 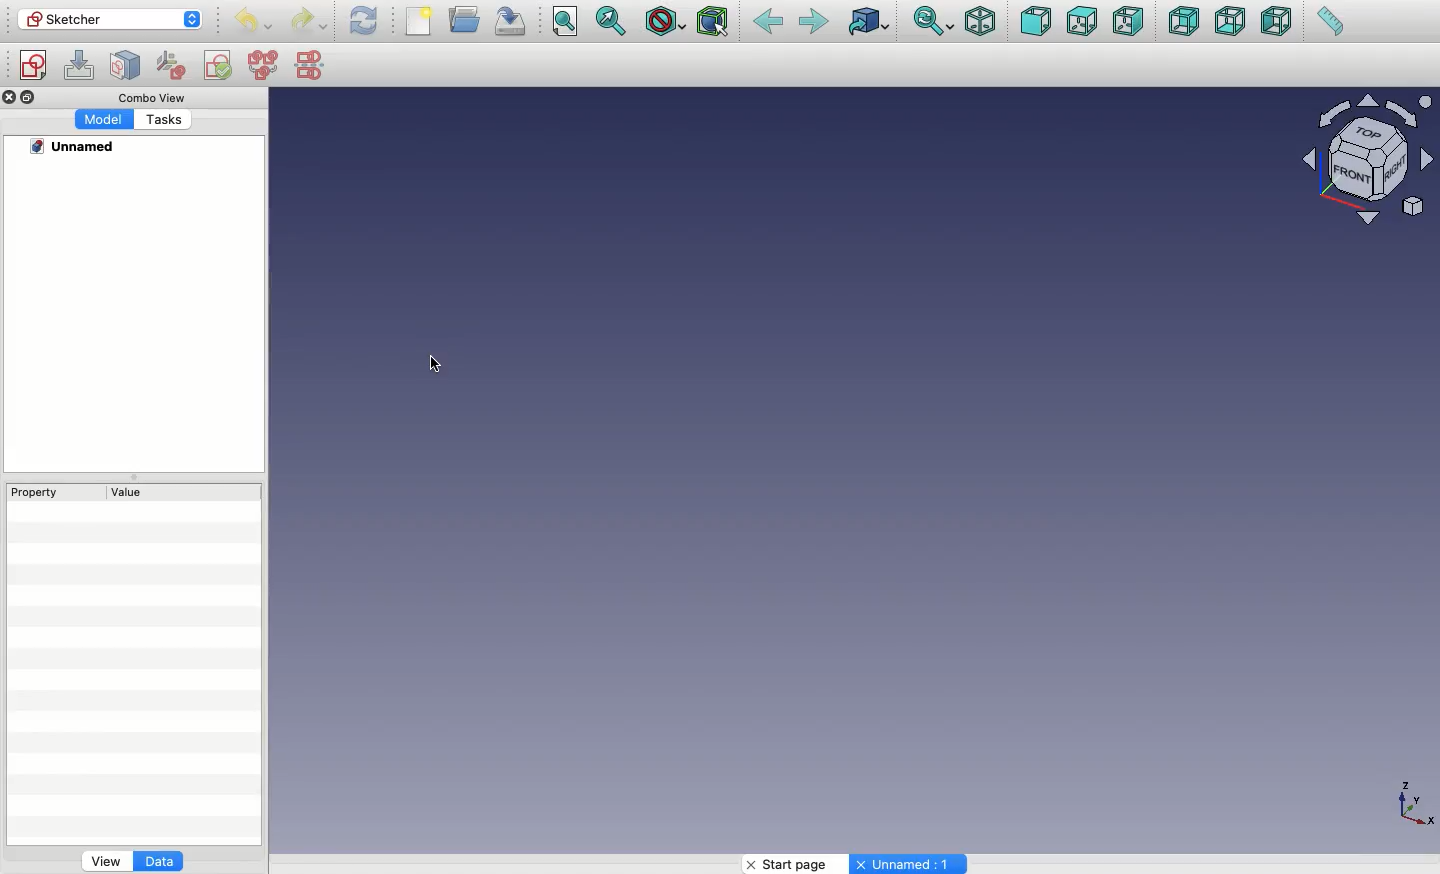 I want to click on New, so click(x=419, y=20).